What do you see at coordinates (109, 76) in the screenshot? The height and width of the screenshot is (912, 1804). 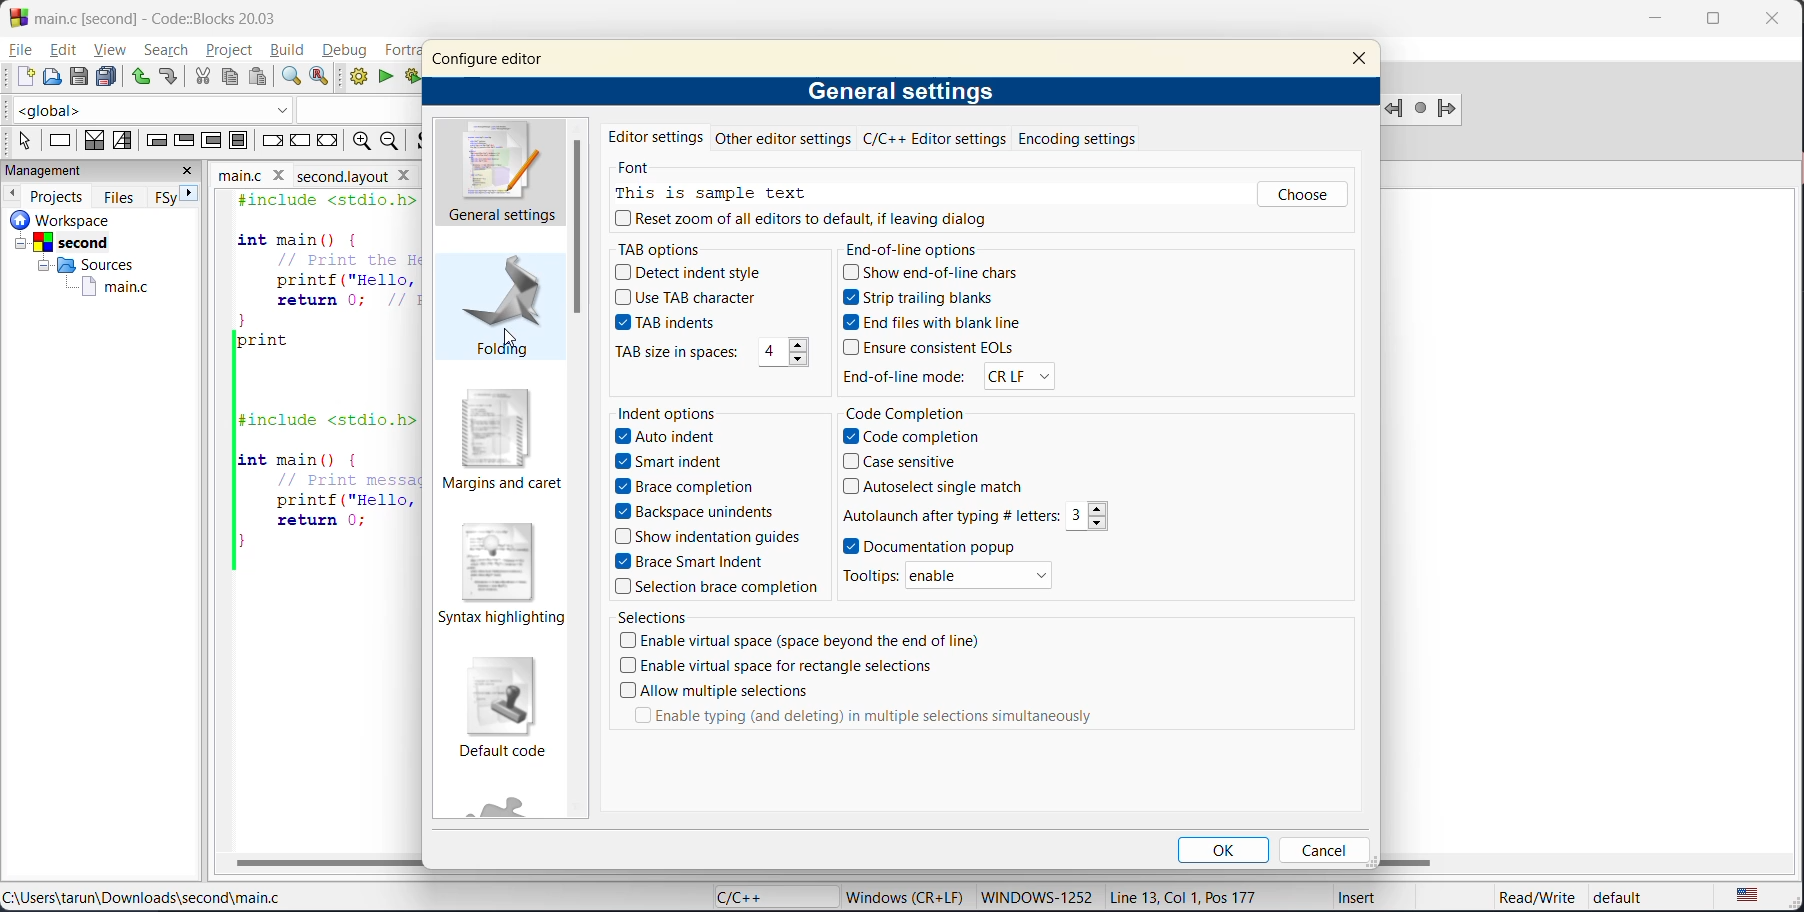 I see `save everything` at bounding box center [109, 76].